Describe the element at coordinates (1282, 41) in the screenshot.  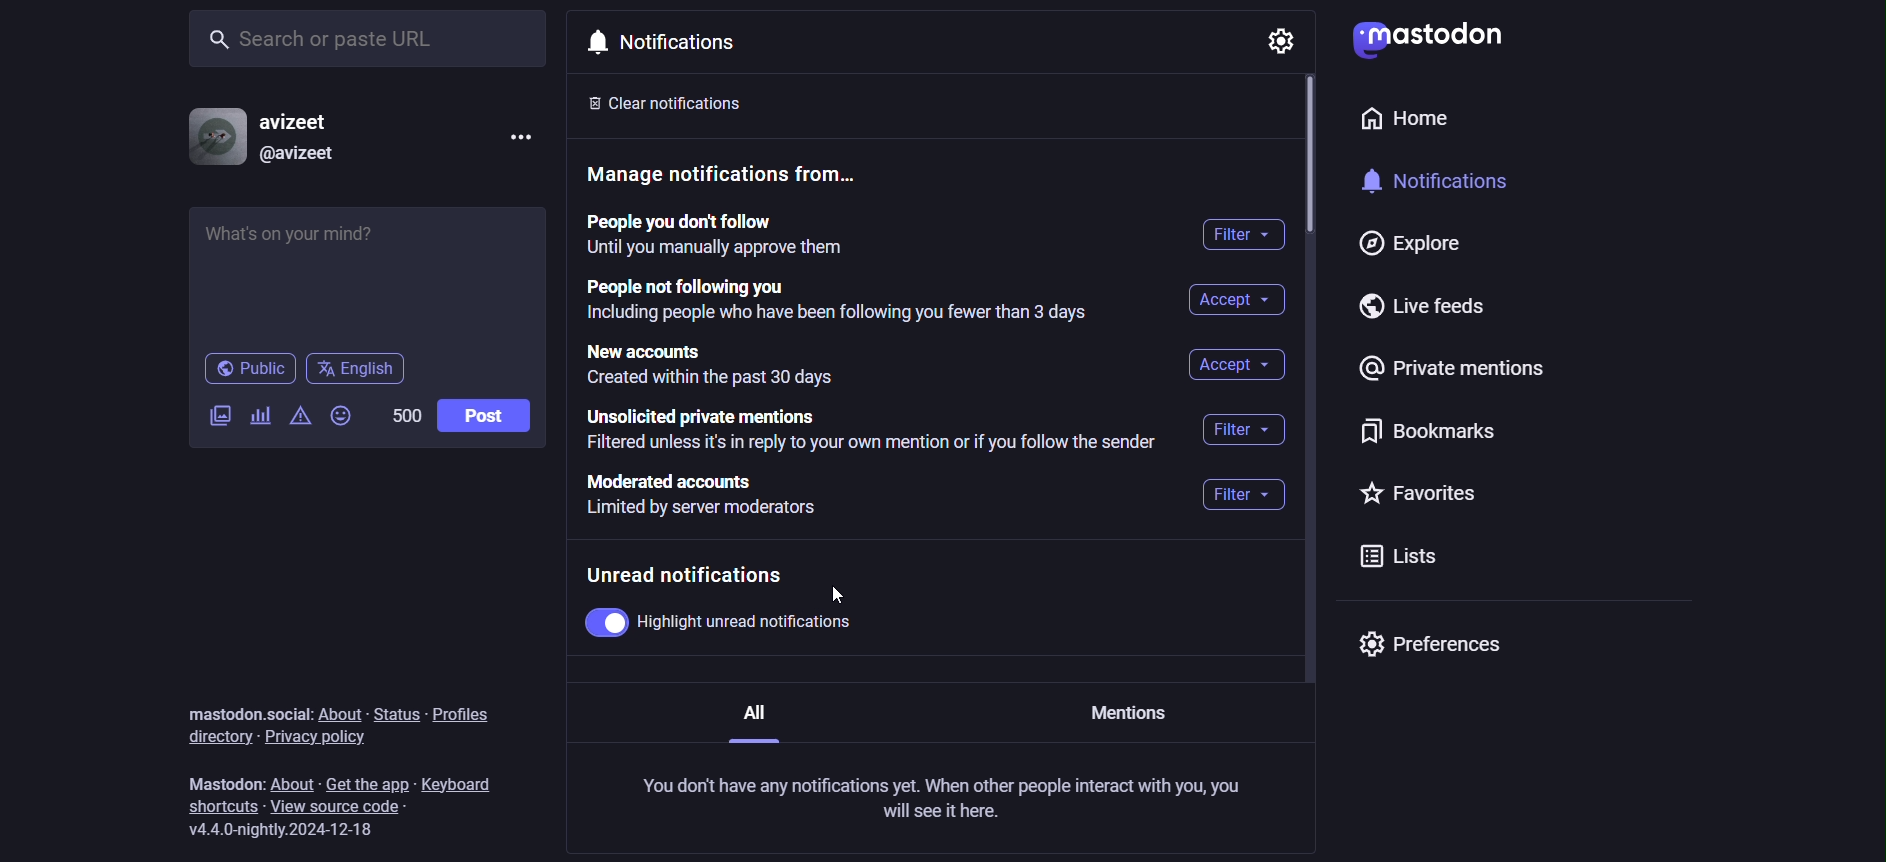
I see `setting` at that location.